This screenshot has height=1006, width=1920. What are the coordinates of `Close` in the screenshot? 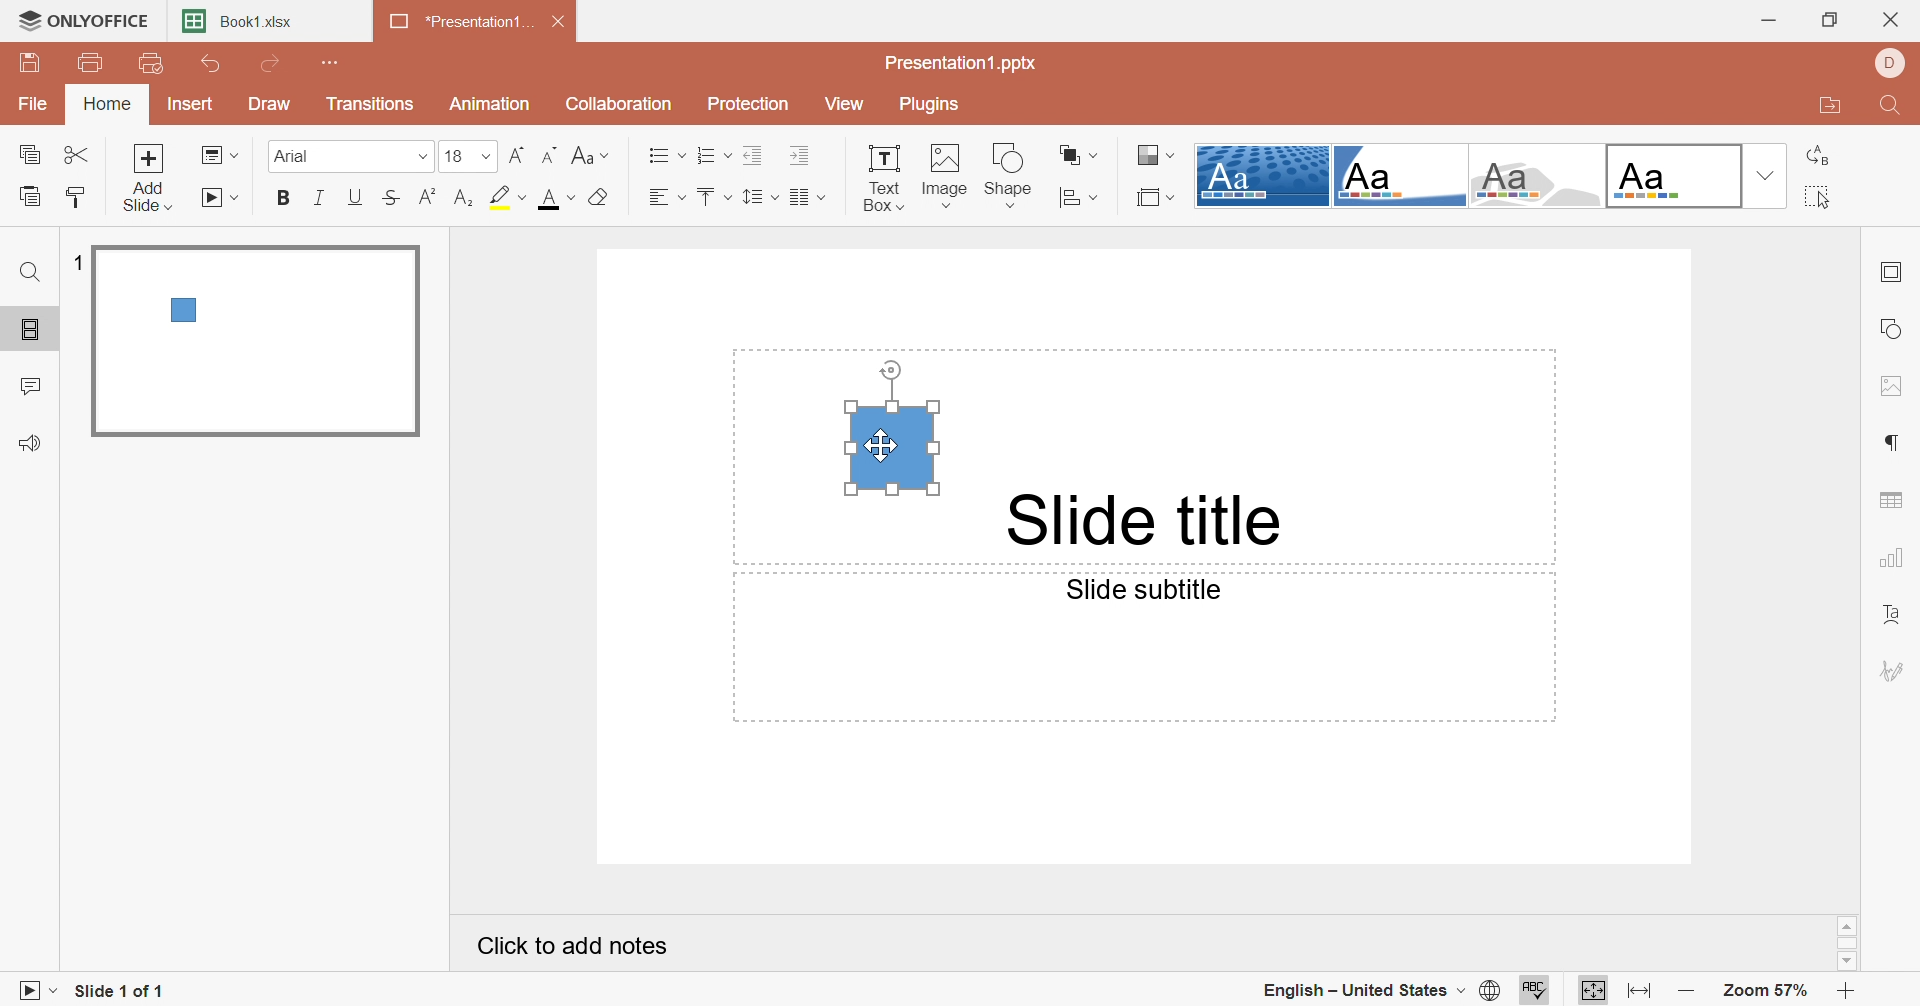 It's located at (1894, 22).